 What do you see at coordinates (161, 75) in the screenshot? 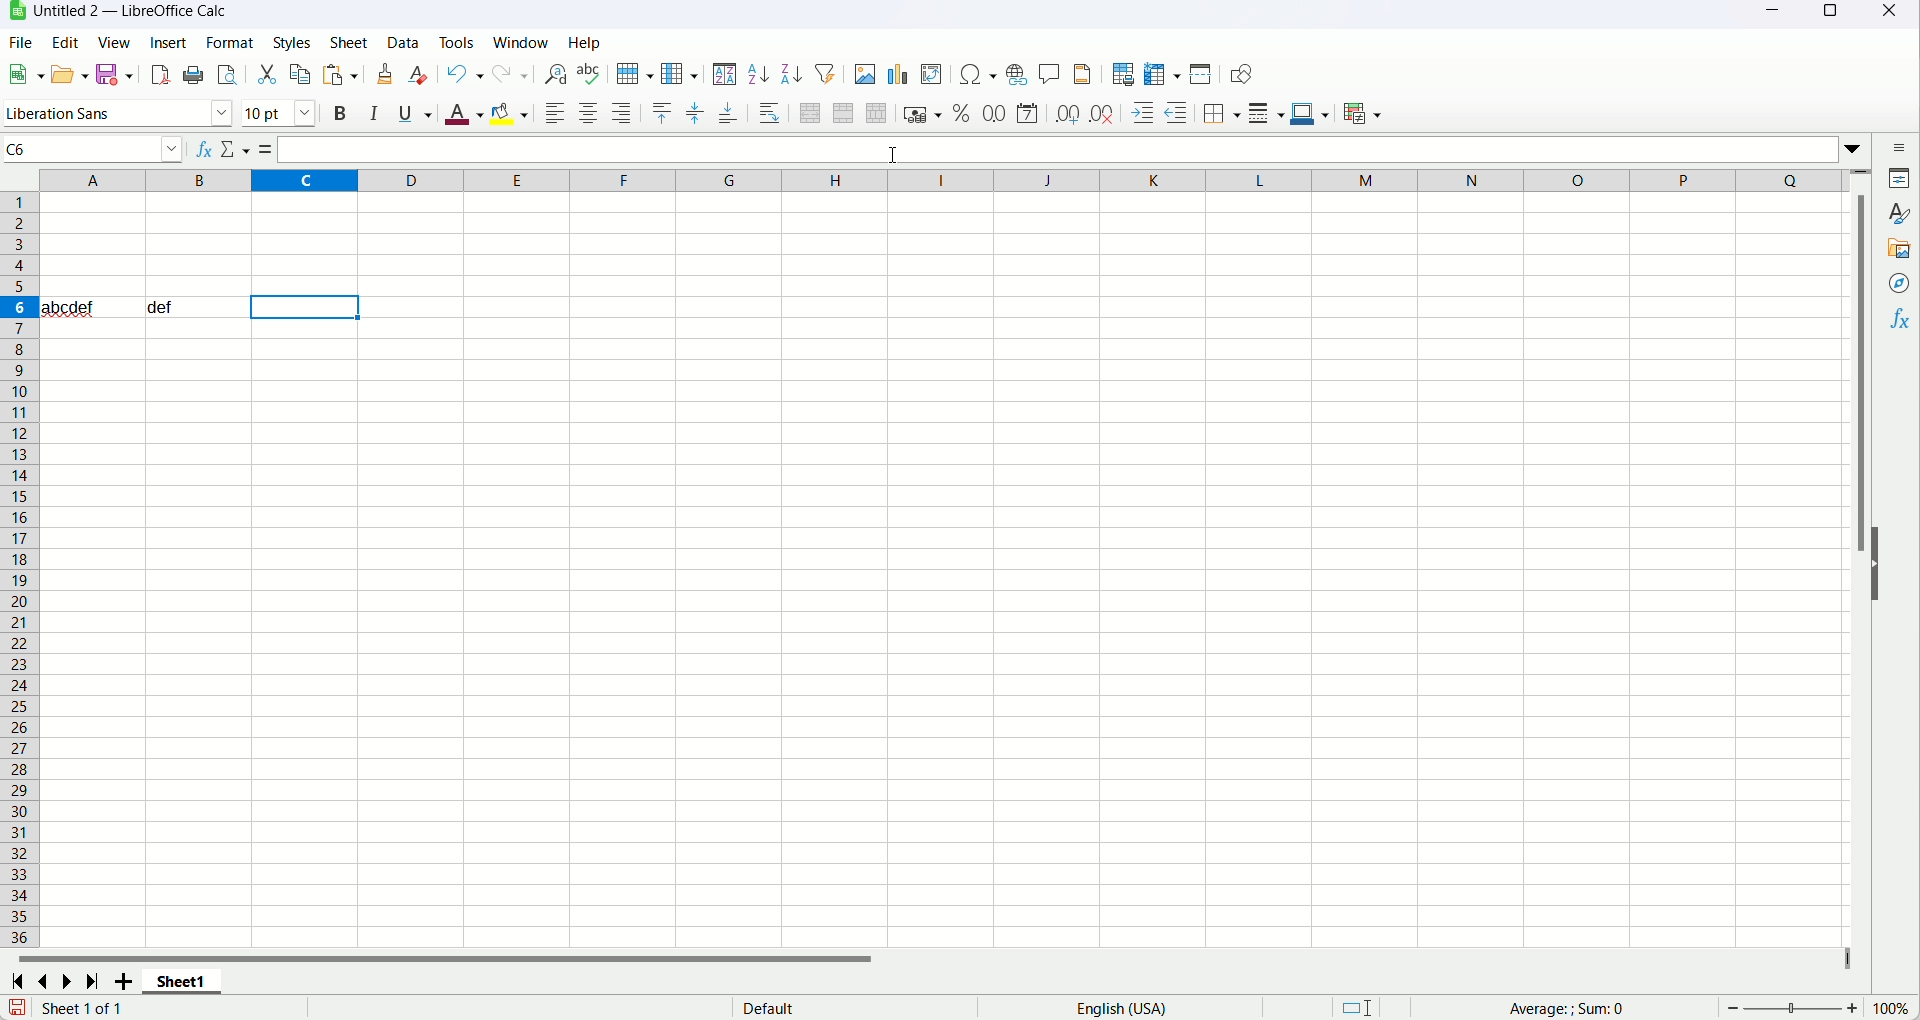
I see `export as PDF` at bounding box center [161, 75].